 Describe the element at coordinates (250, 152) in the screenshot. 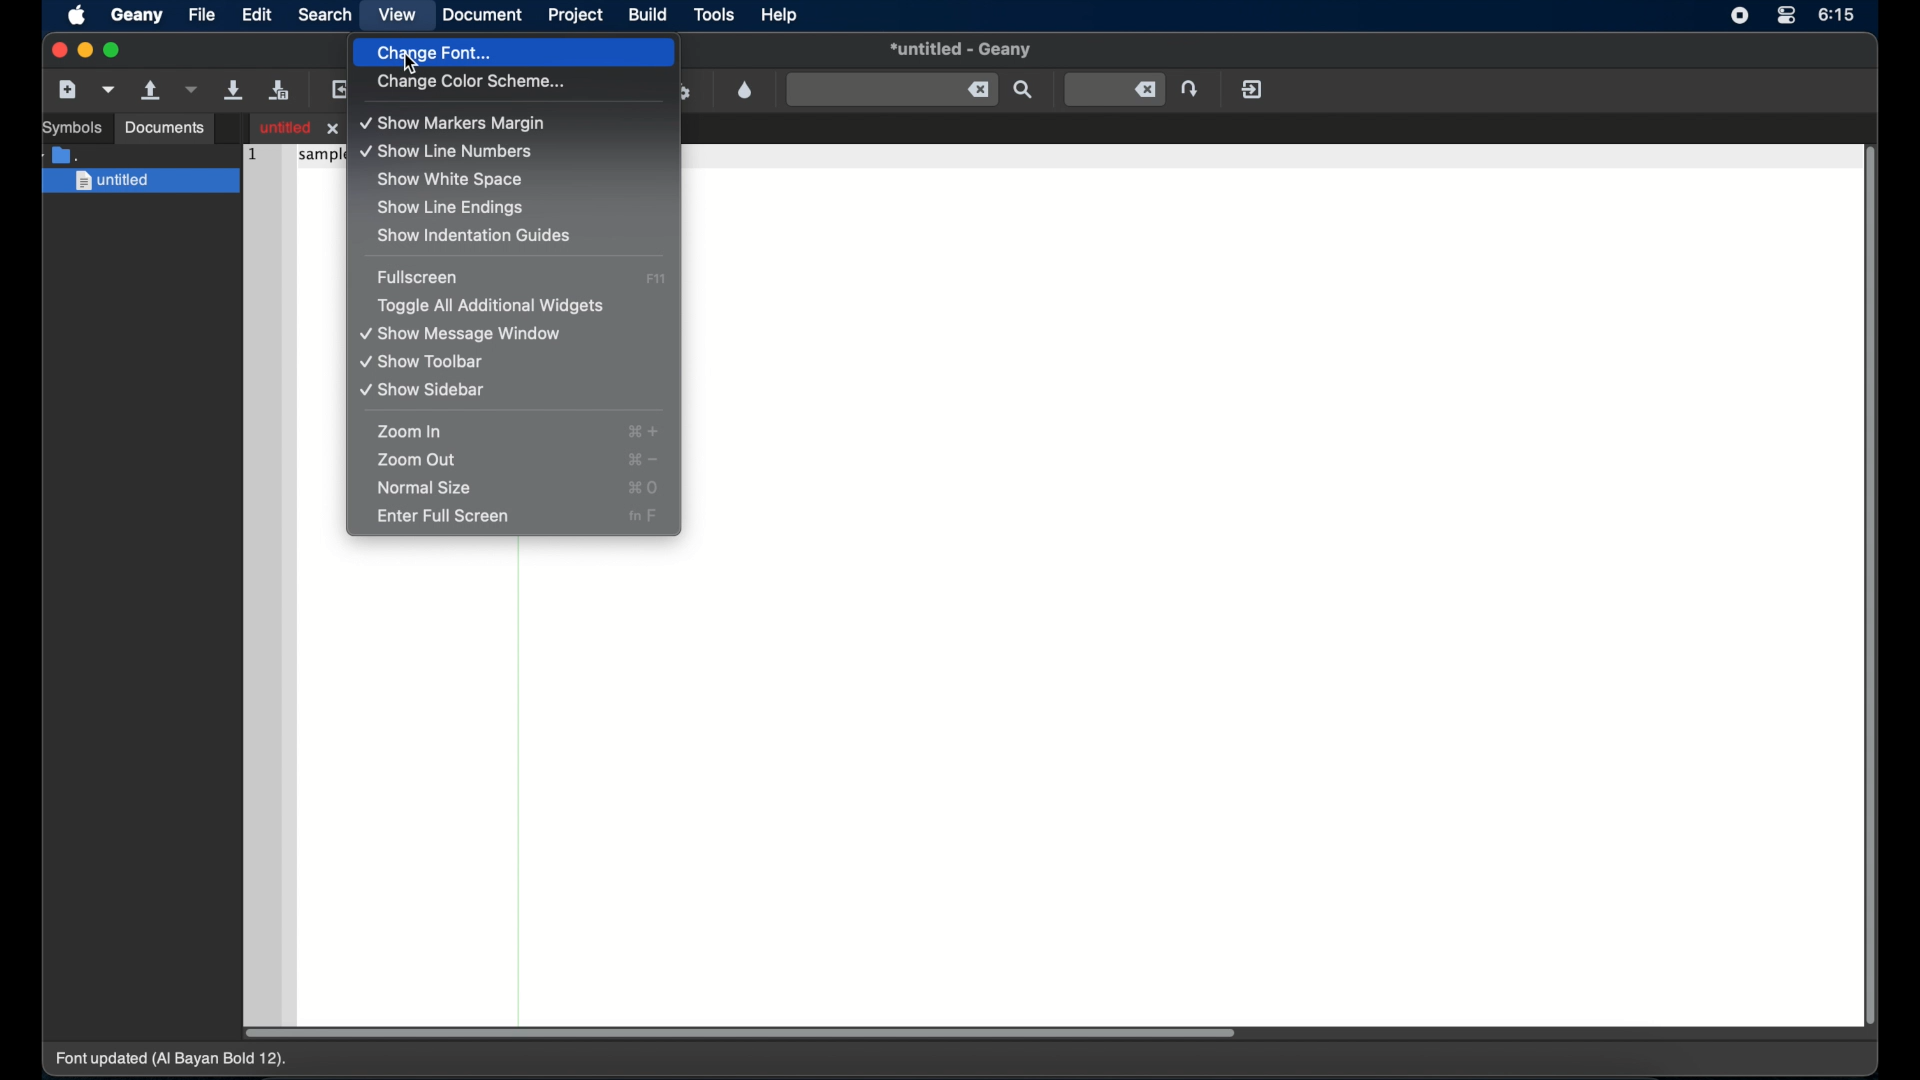

I see `1` at that location.